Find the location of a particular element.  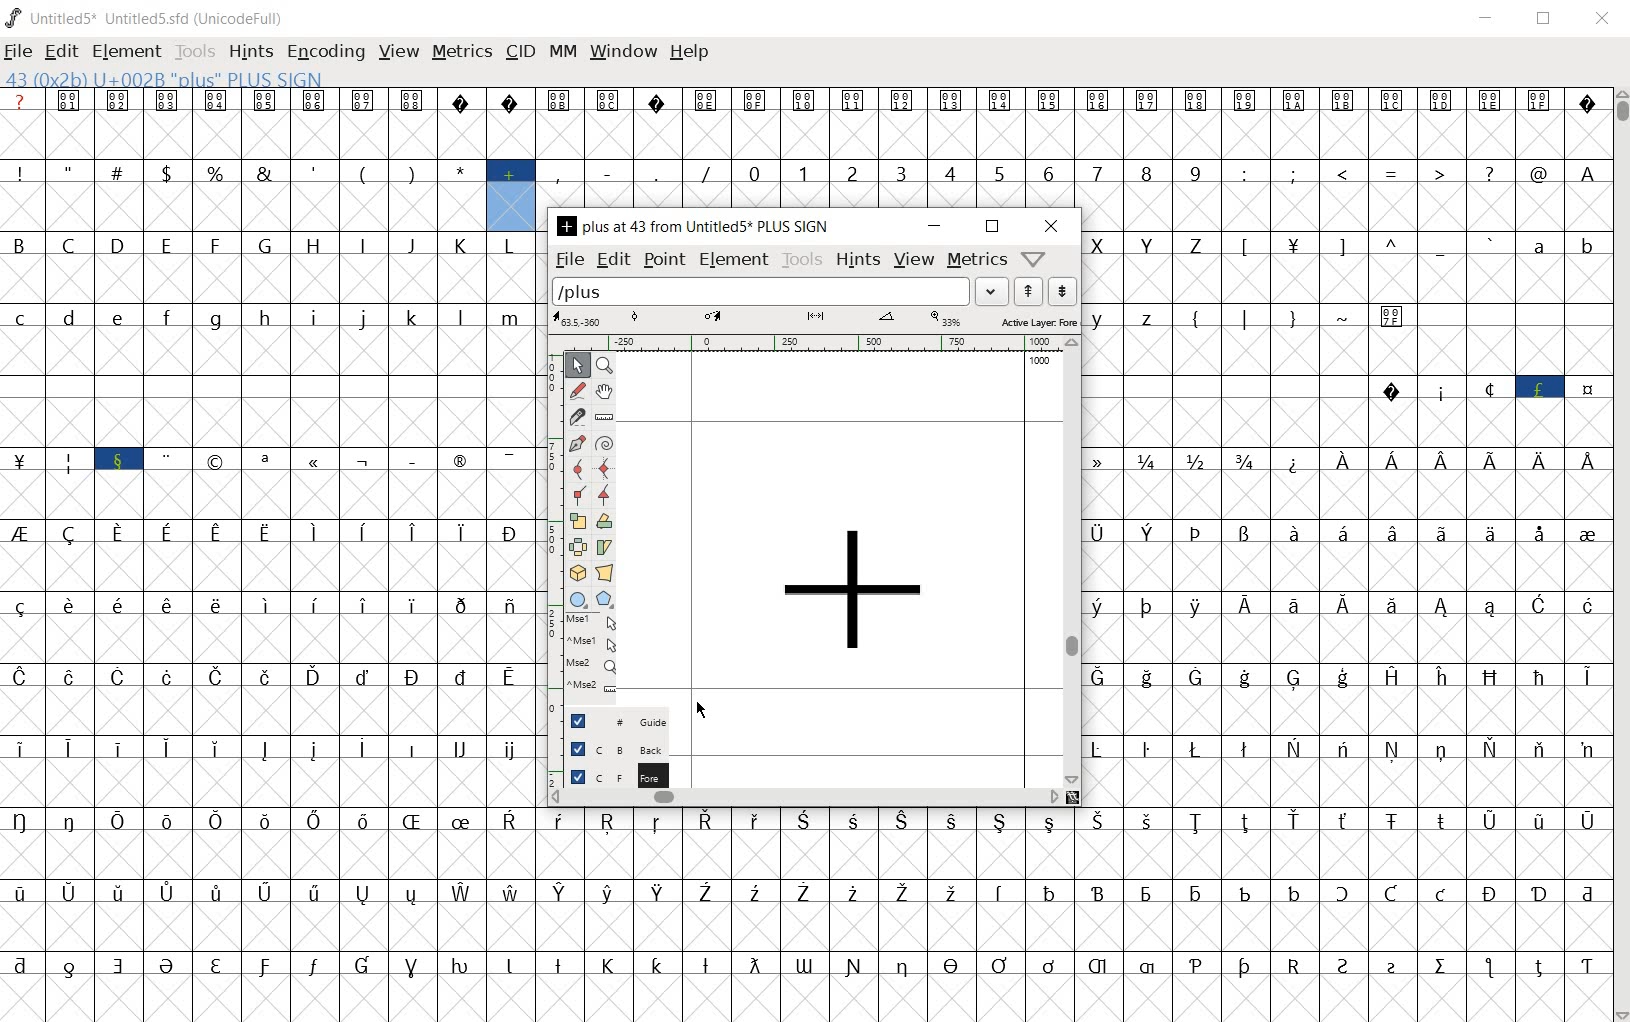

 is located at coordinates (1130, 340).